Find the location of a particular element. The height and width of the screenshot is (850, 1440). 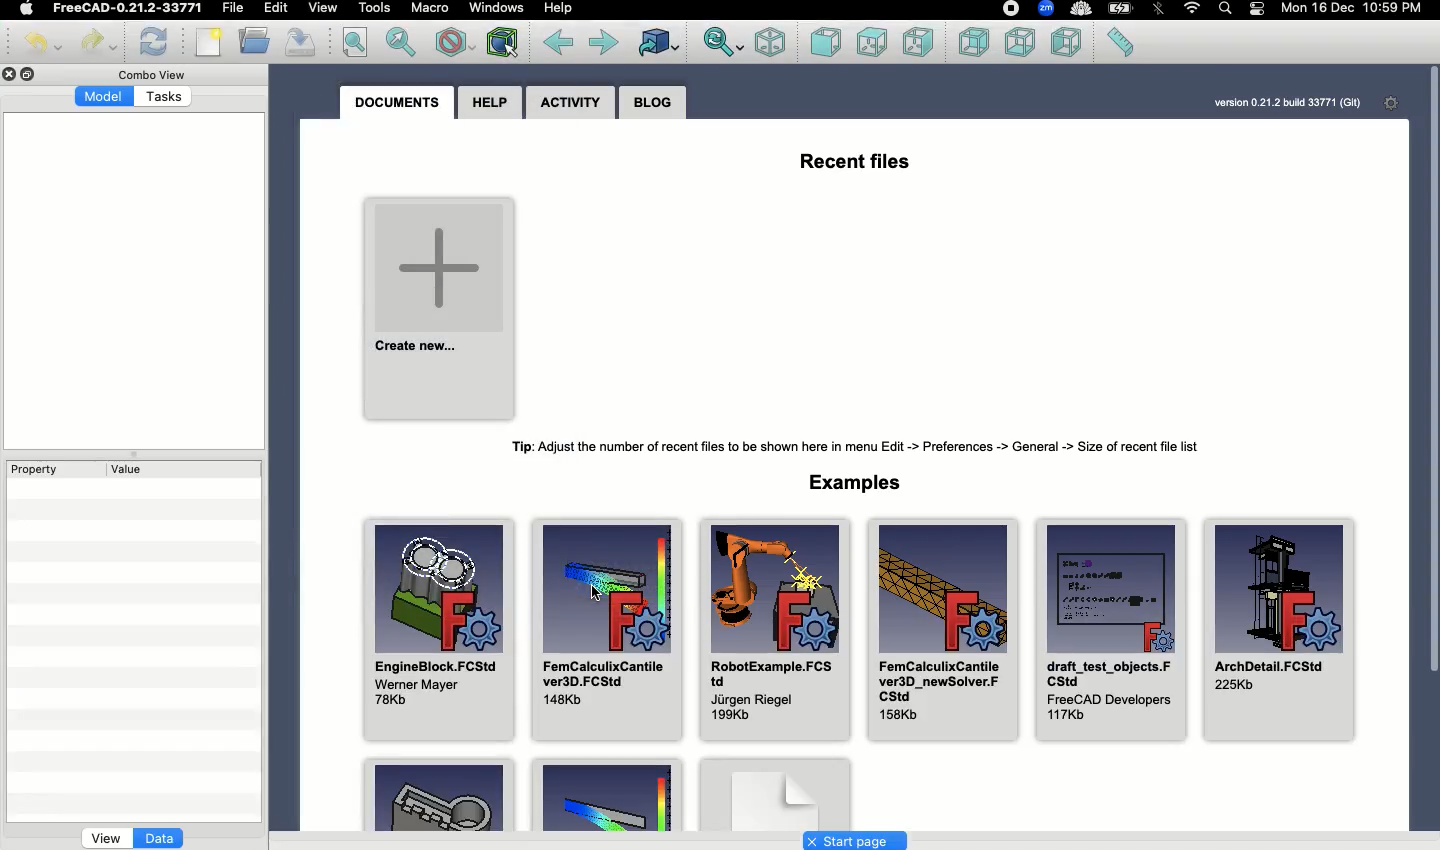

Save is located at coordinates (300, 40).